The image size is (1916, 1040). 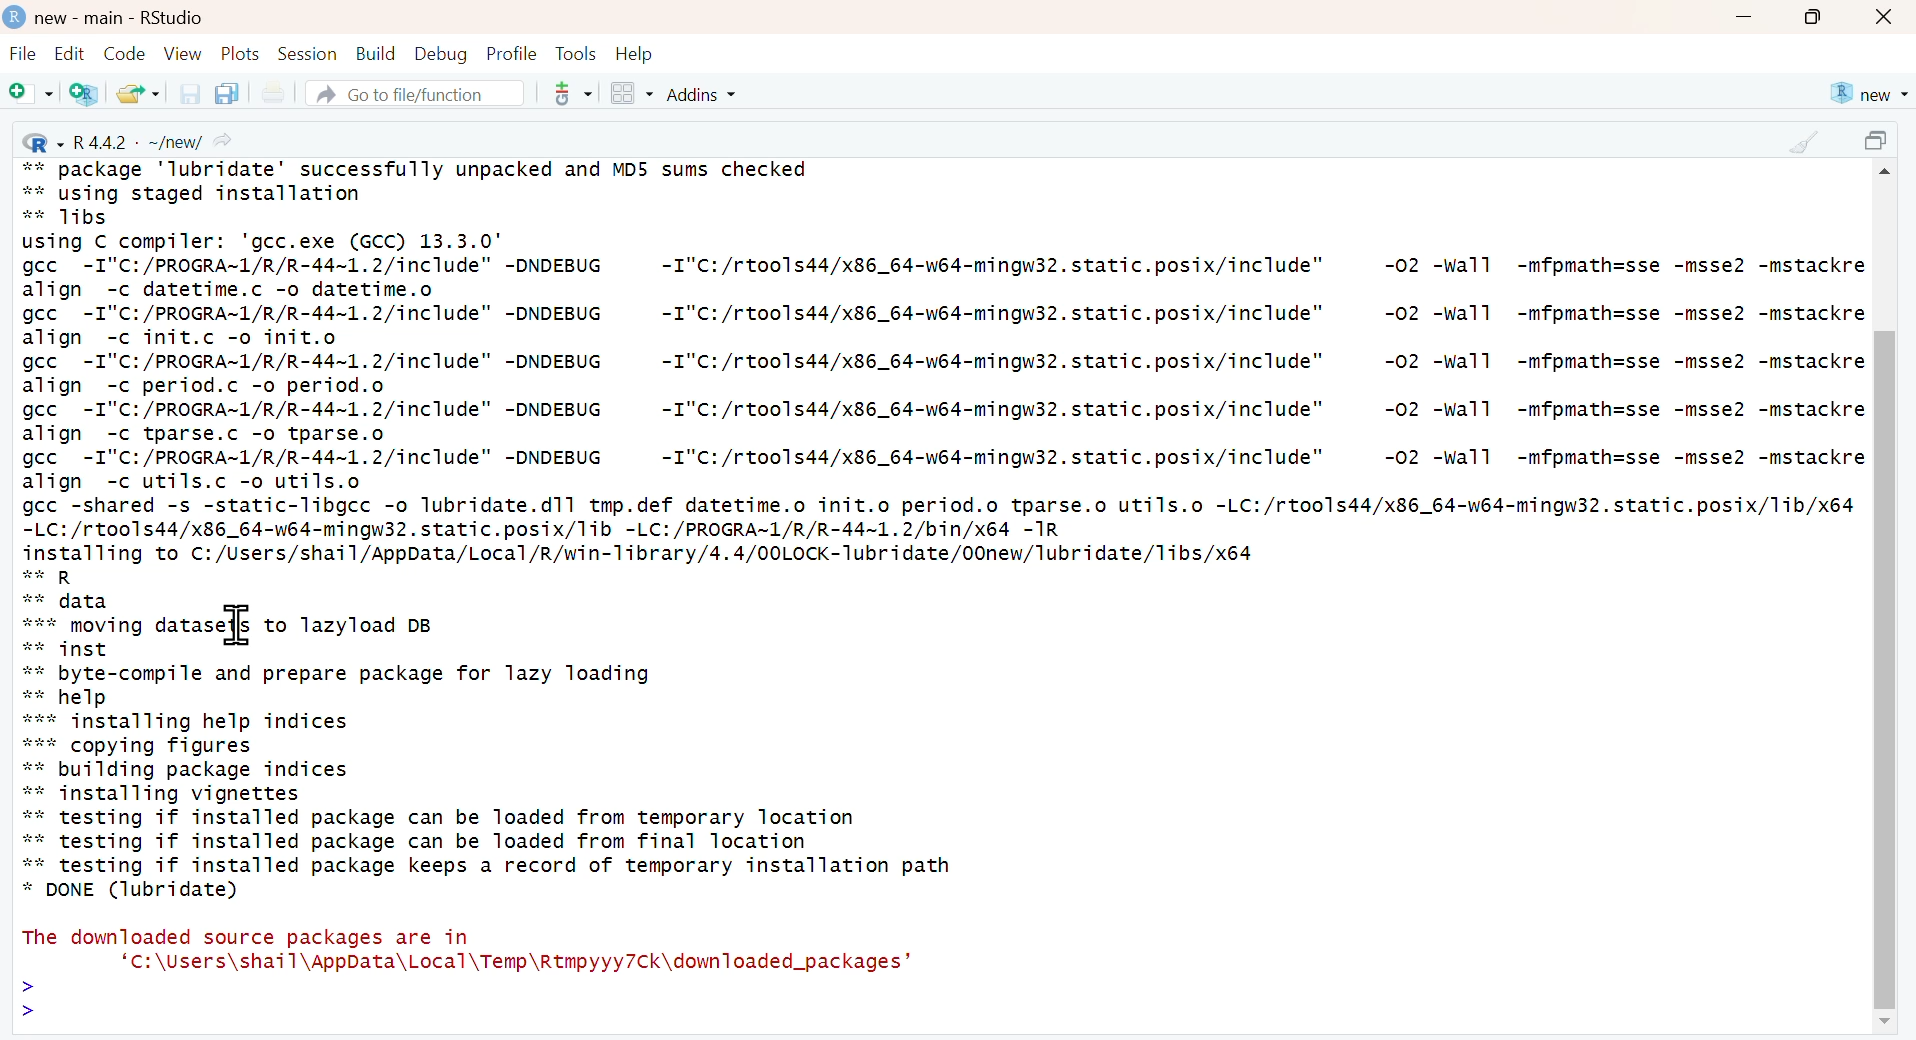 I want to click on Help, so click(x=635, y=54).